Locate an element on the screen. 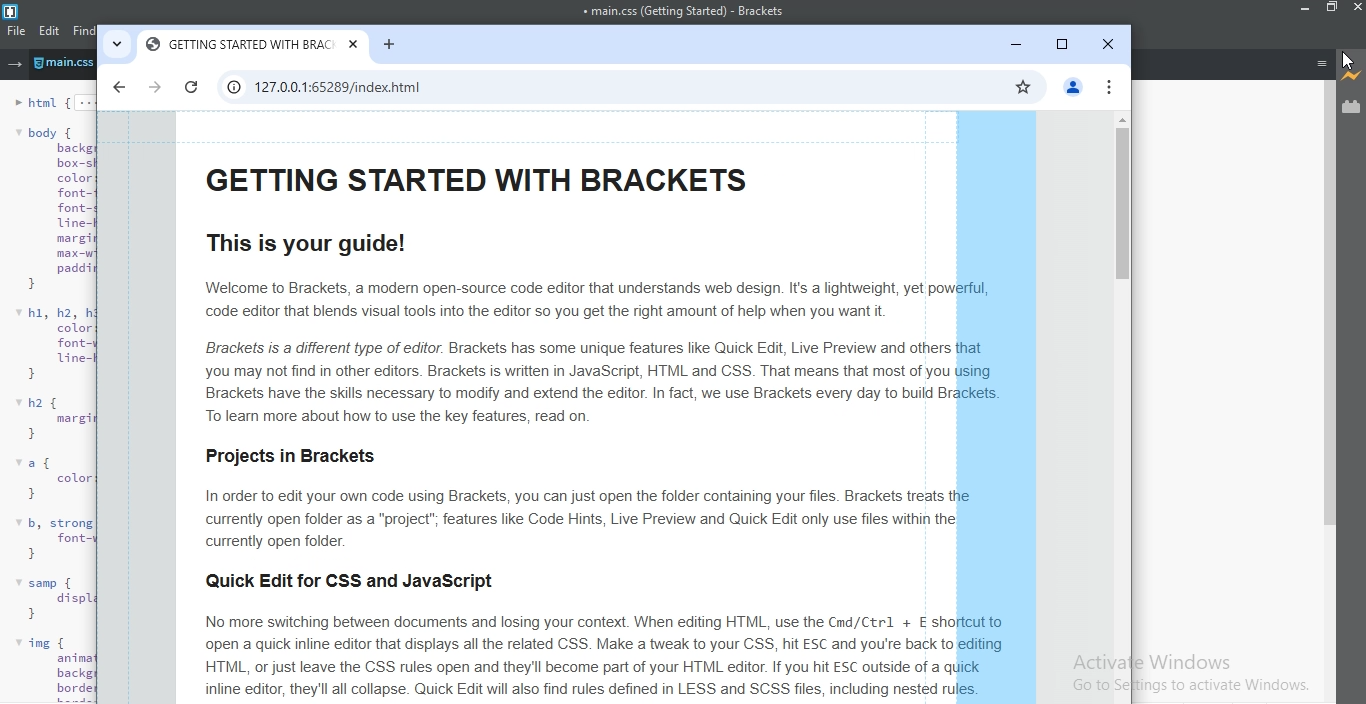 The height and width of the screenshot is (704, 1366). find is located at coordinates (80, 31).